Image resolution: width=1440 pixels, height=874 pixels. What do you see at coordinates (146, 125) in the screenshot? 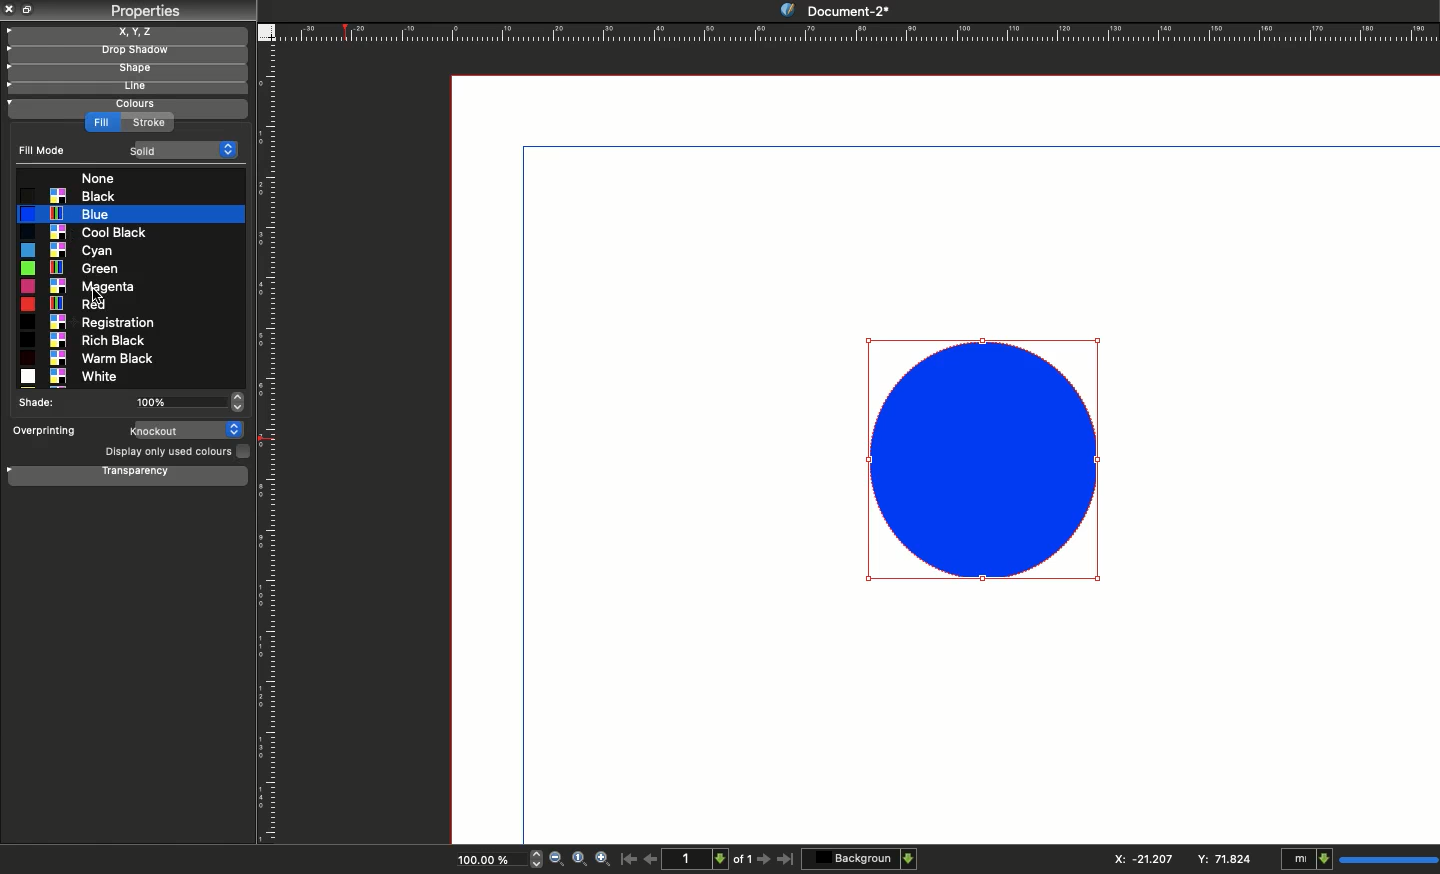
I see `Strok` at bounding box center [146, 125].